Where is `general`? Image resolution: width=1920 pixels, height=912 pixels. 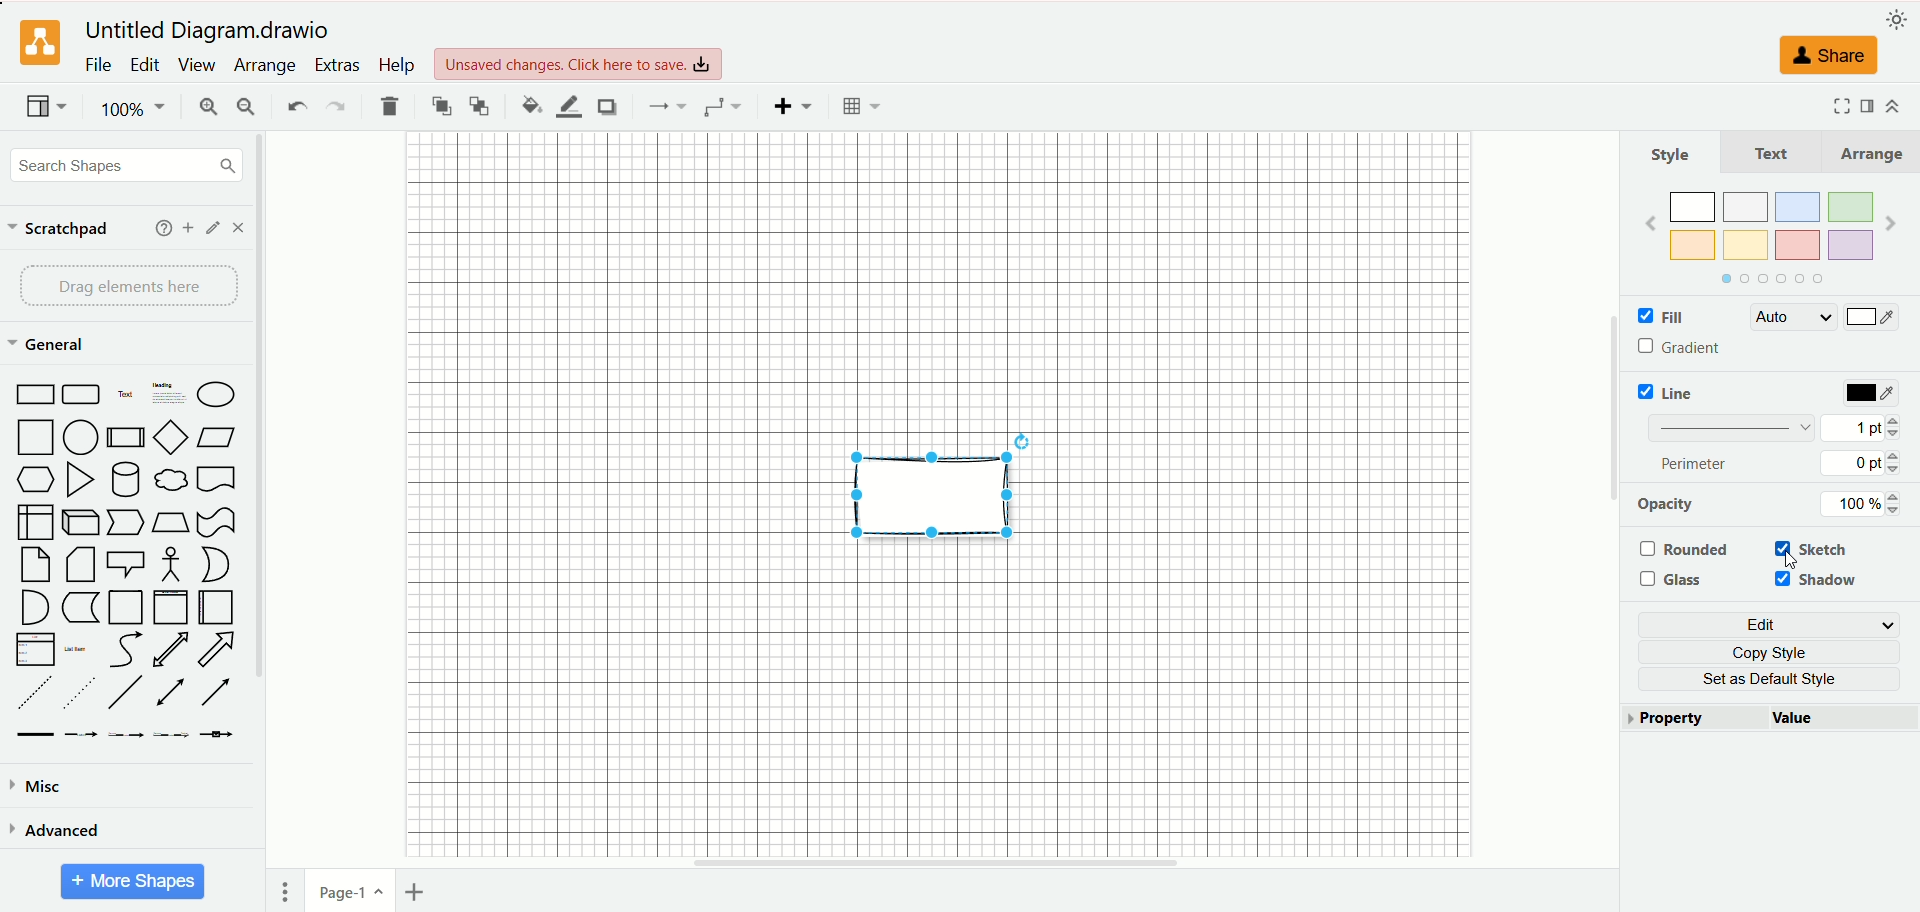
general is located at coordinates (51, 346).